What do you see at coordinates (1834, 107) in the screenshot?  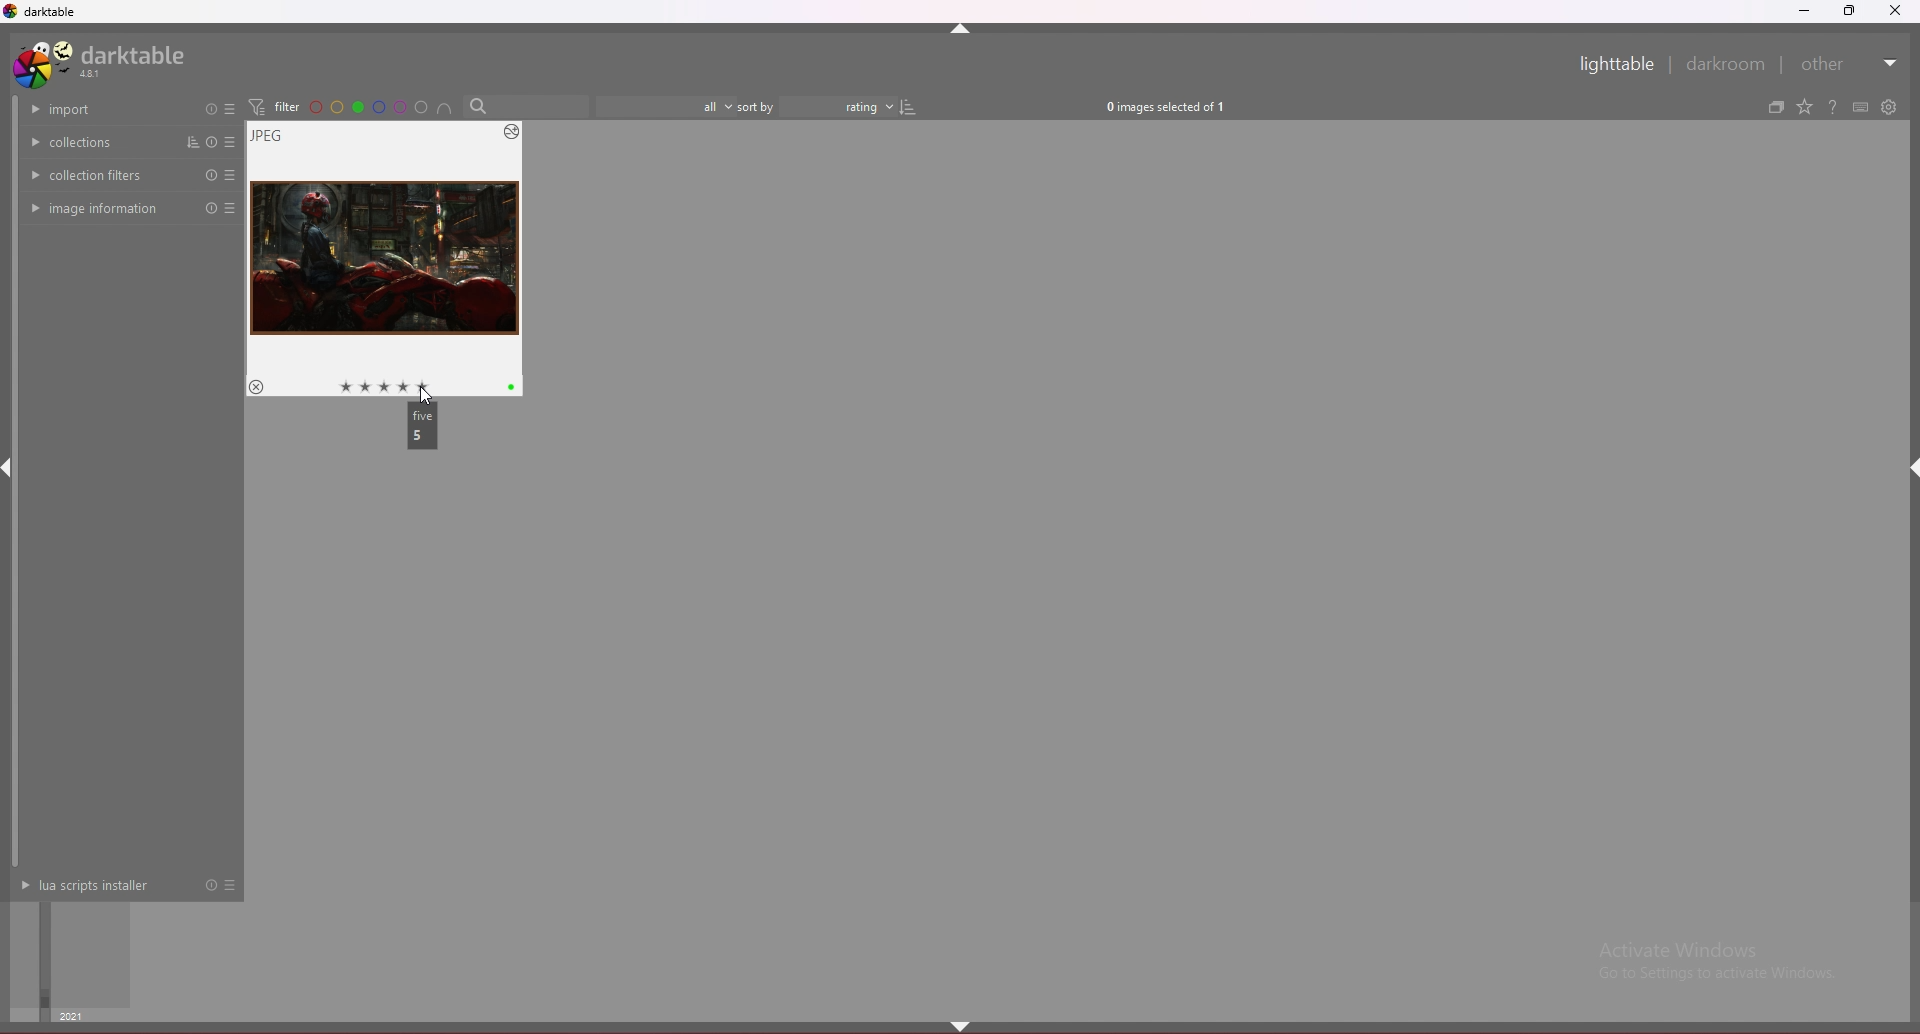 I see `help` at bounding box center [1834, 107].